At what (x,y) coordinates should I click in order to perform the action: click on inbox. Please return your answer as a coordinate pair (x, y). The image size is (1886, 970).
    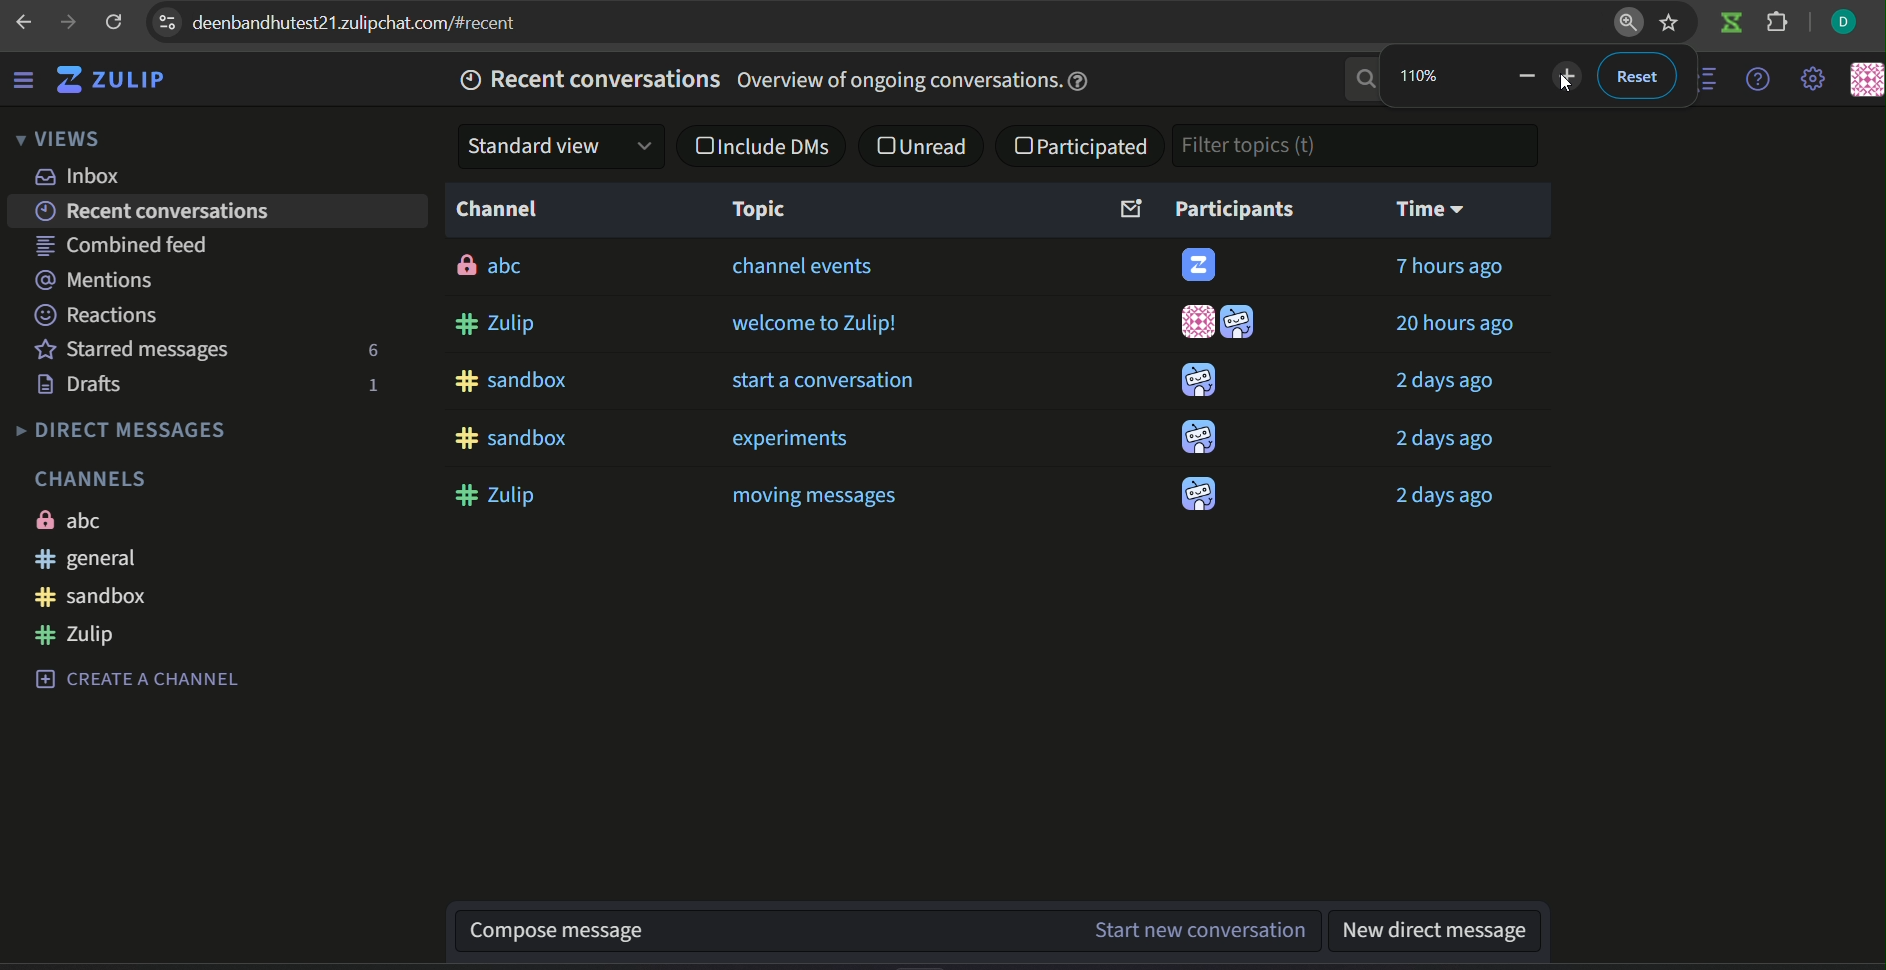
    Looking at the image, I should click on (81, 177).